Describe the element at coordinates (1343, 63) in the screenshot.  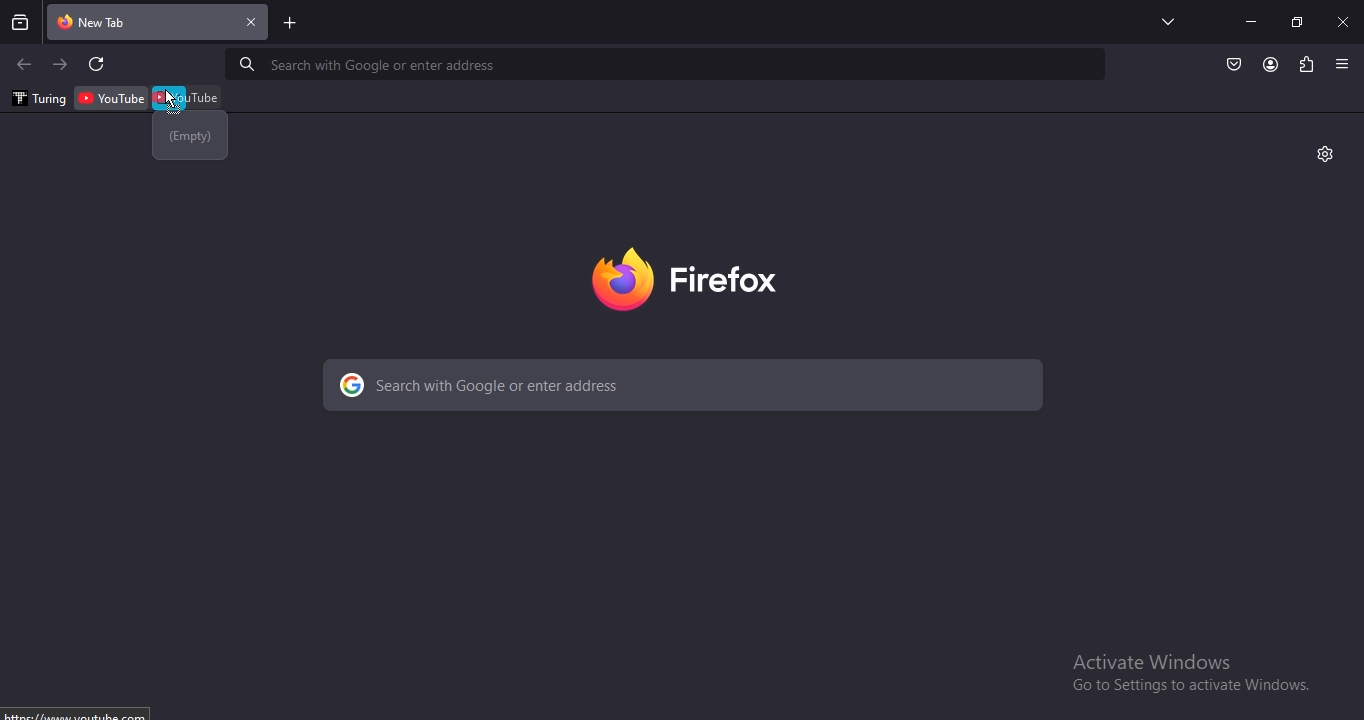
I see `view settings menu` at that location.